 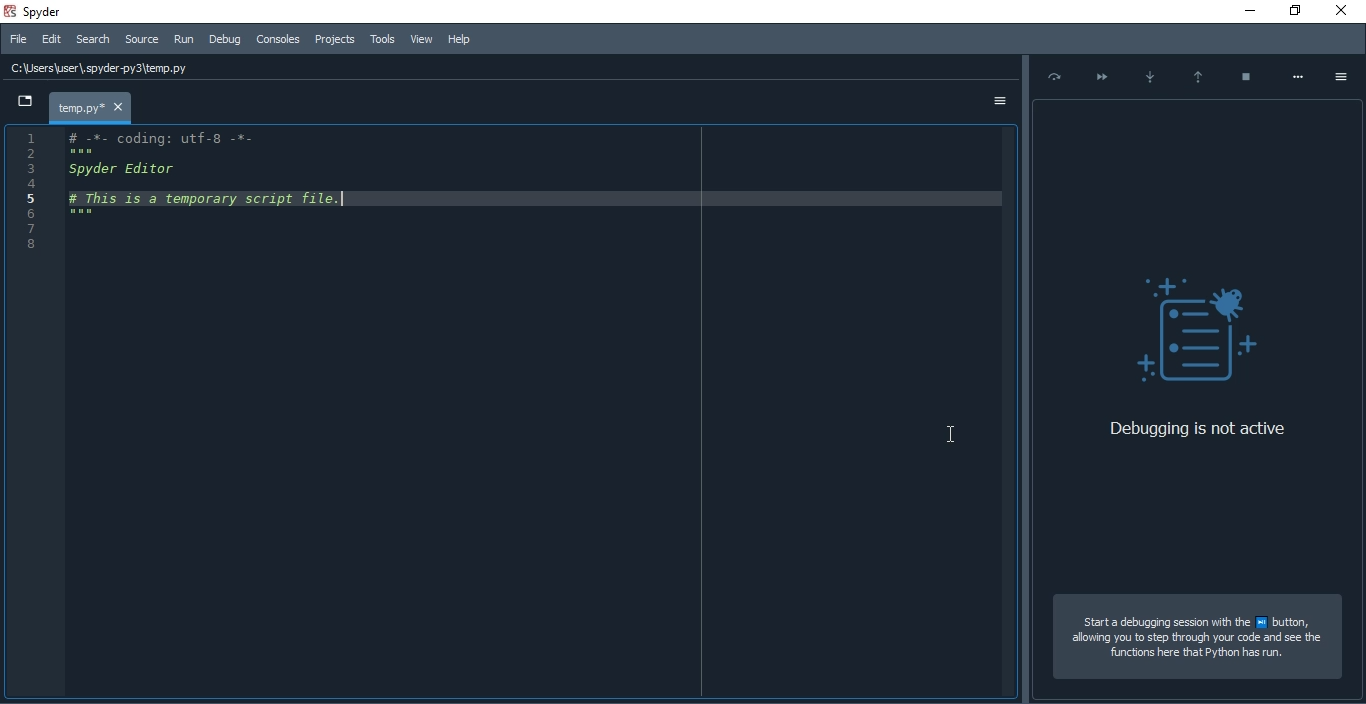 I want to click on Edit, so click(x=53, y=38).